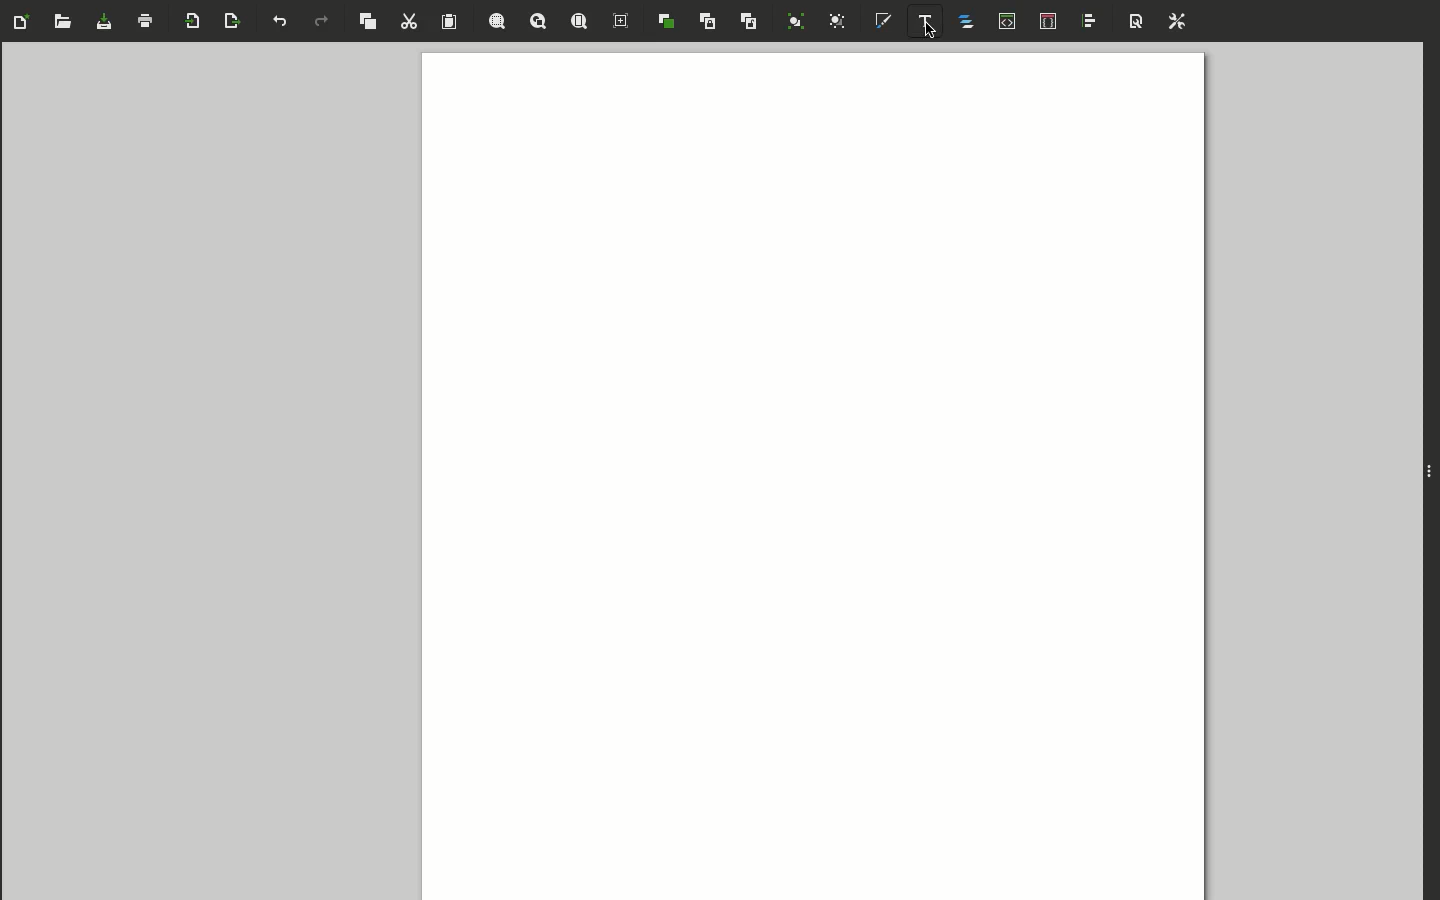  Describe the element at coordinates (931, 25) in the screenshot. I see `Text and font` at that location.